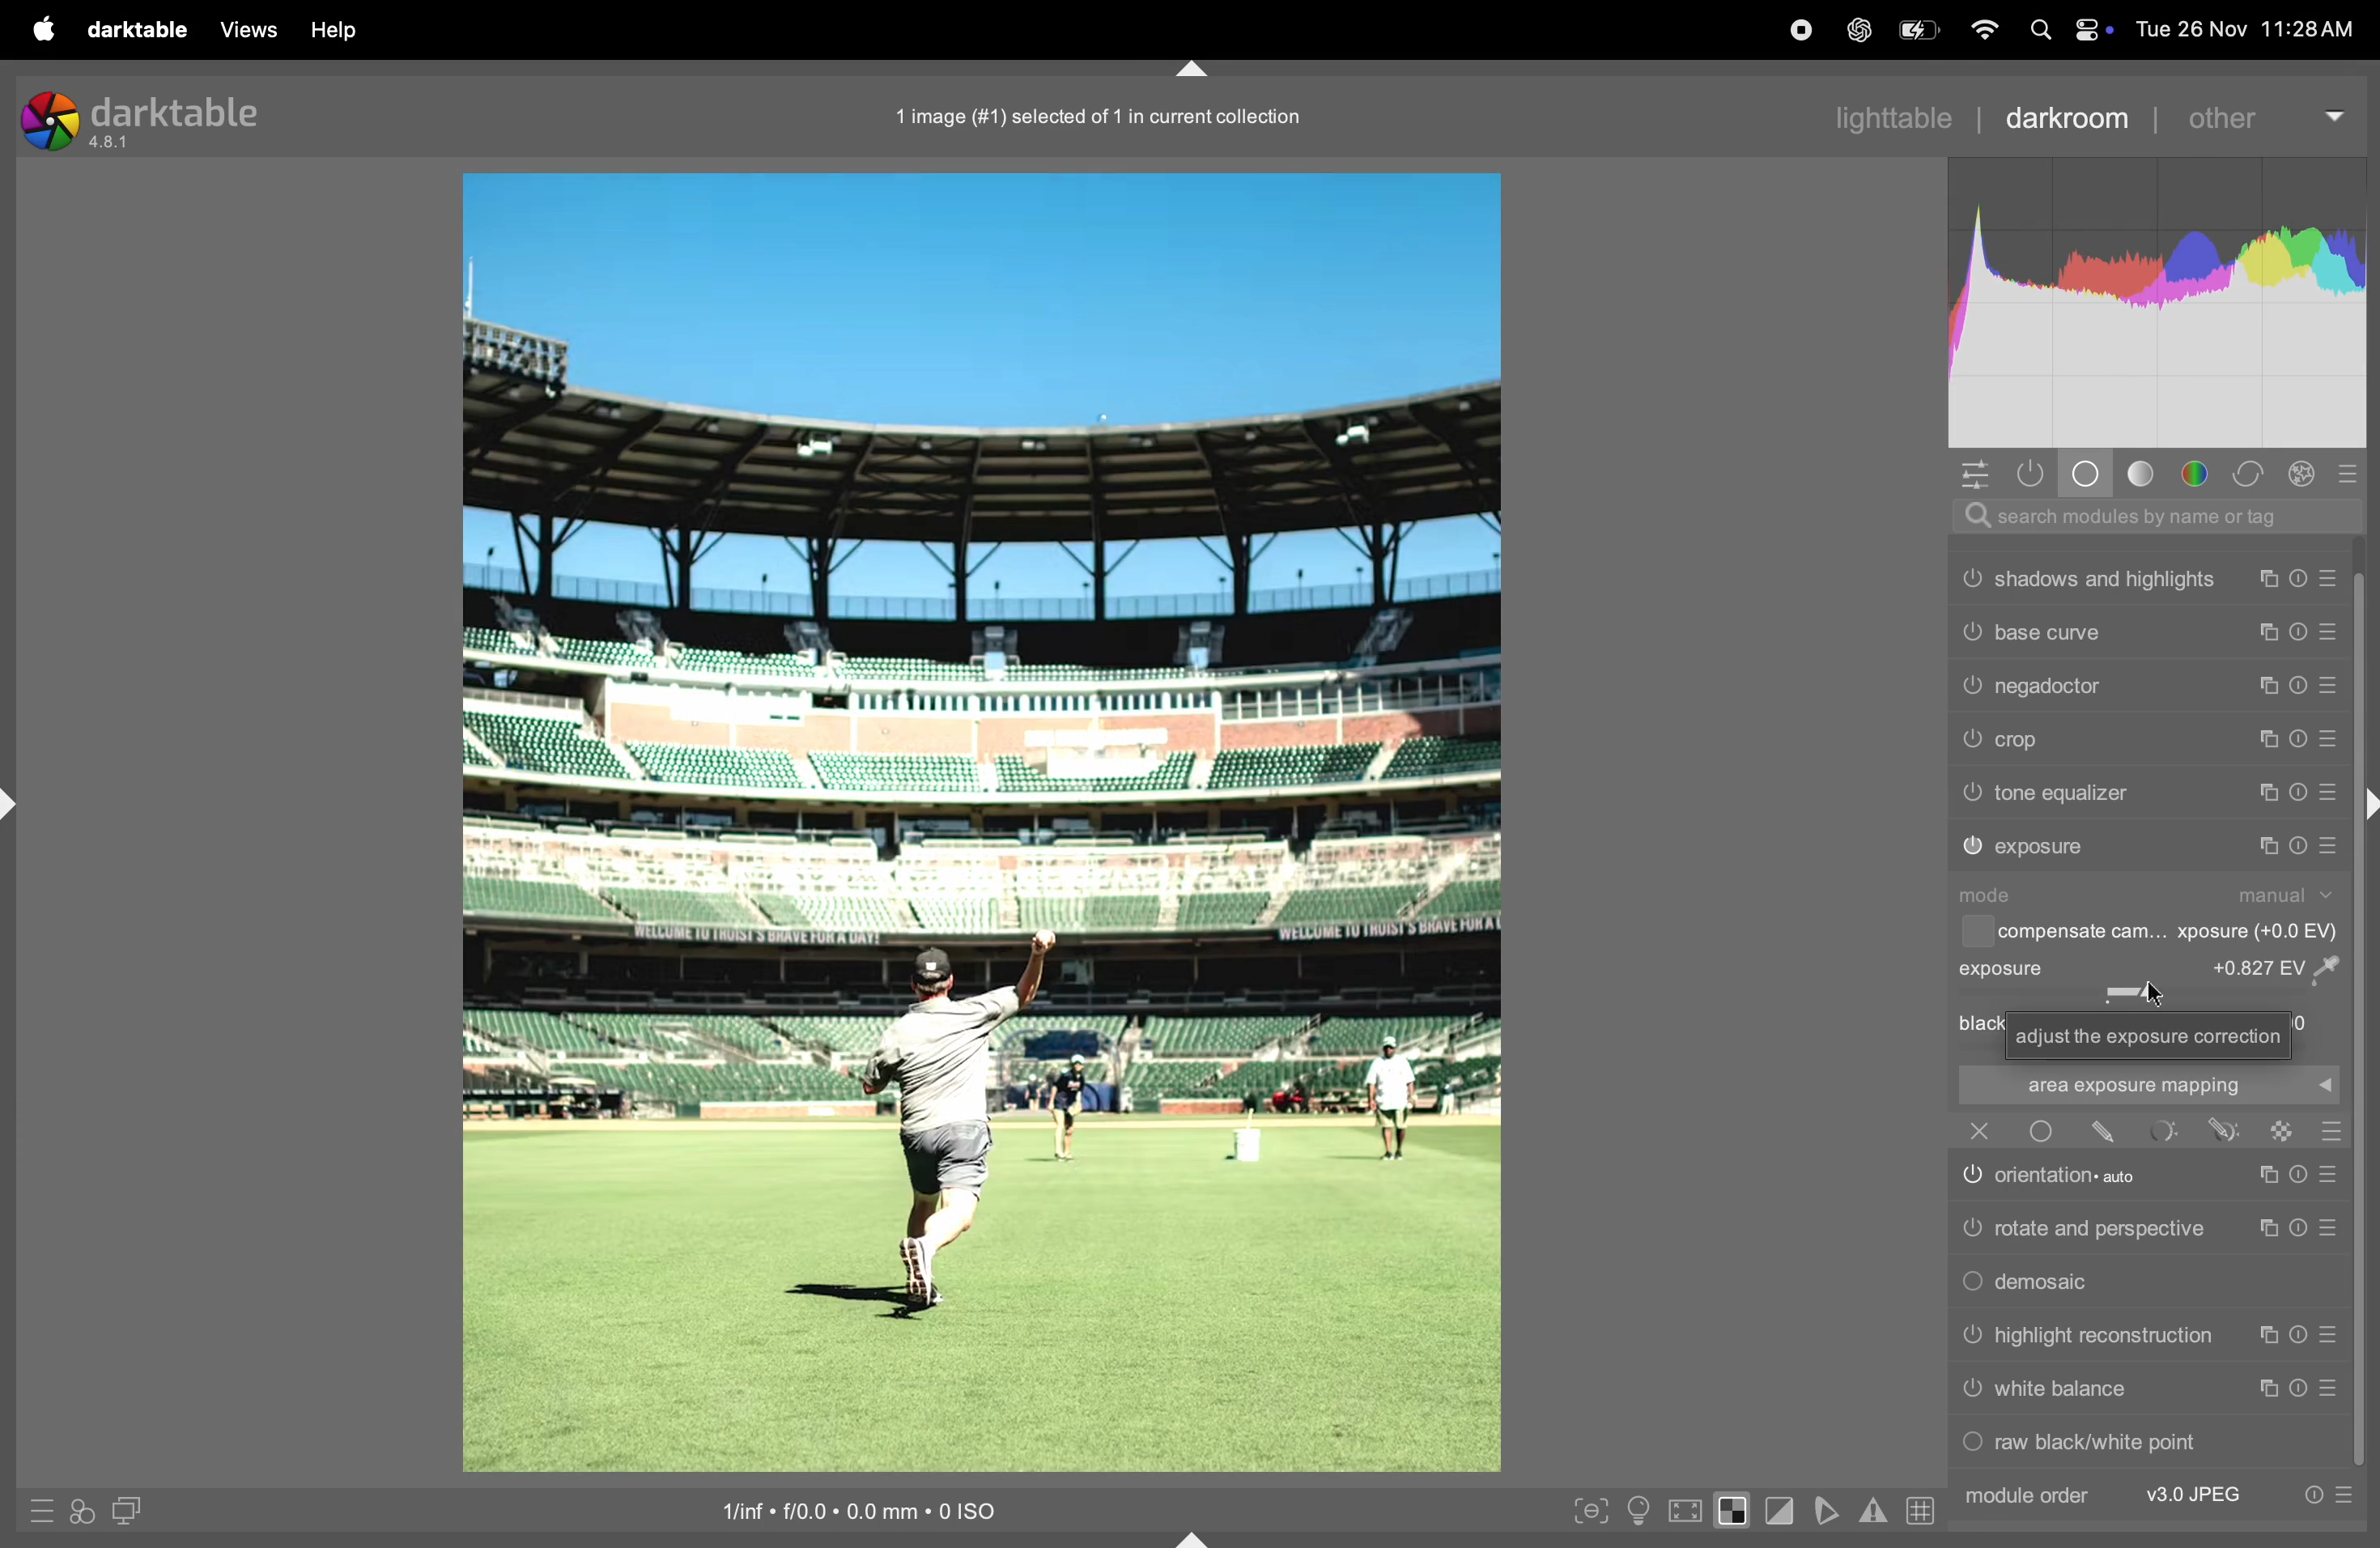 The height and width of the screenshot is (1548, 2380). Describe the element at coordinates (1971, 1179) in the screenshot. I see `Switch on or off` at that location.